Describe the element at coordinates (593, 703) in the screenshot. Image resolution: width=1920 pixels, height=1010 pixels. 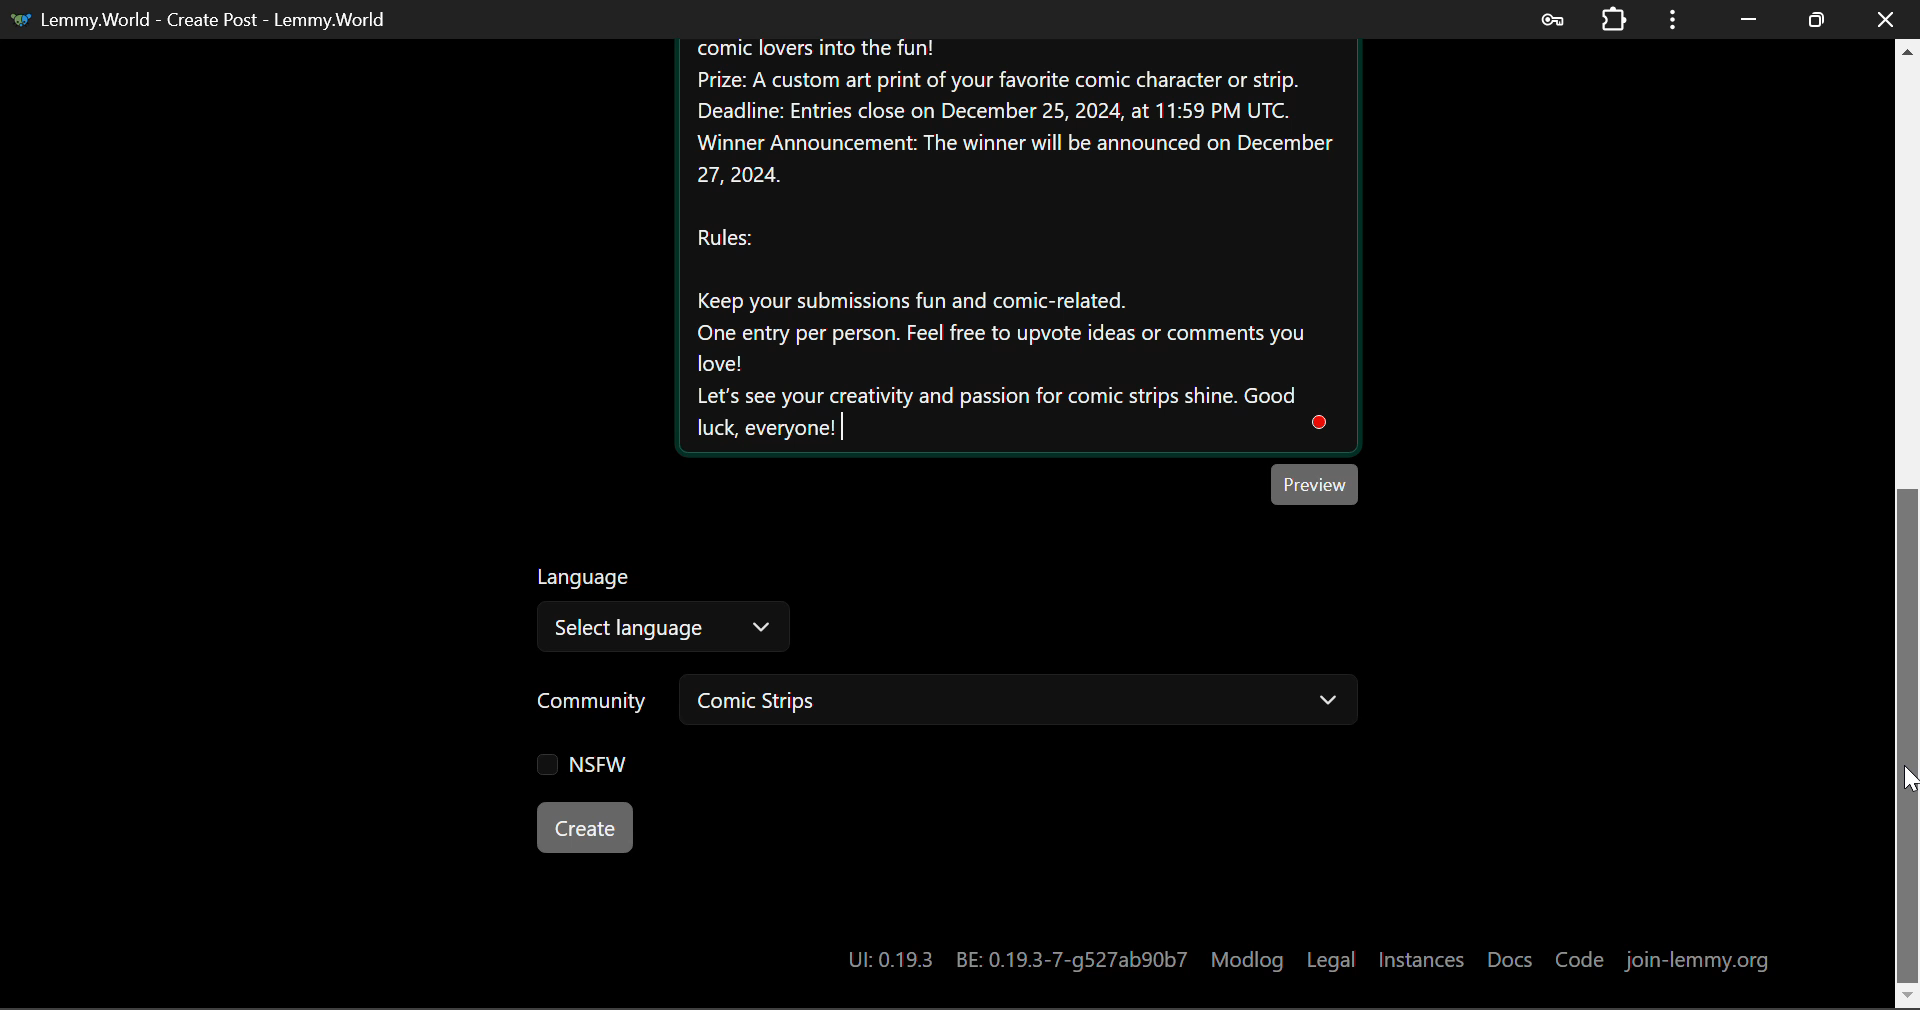
I see `Community` at that location.